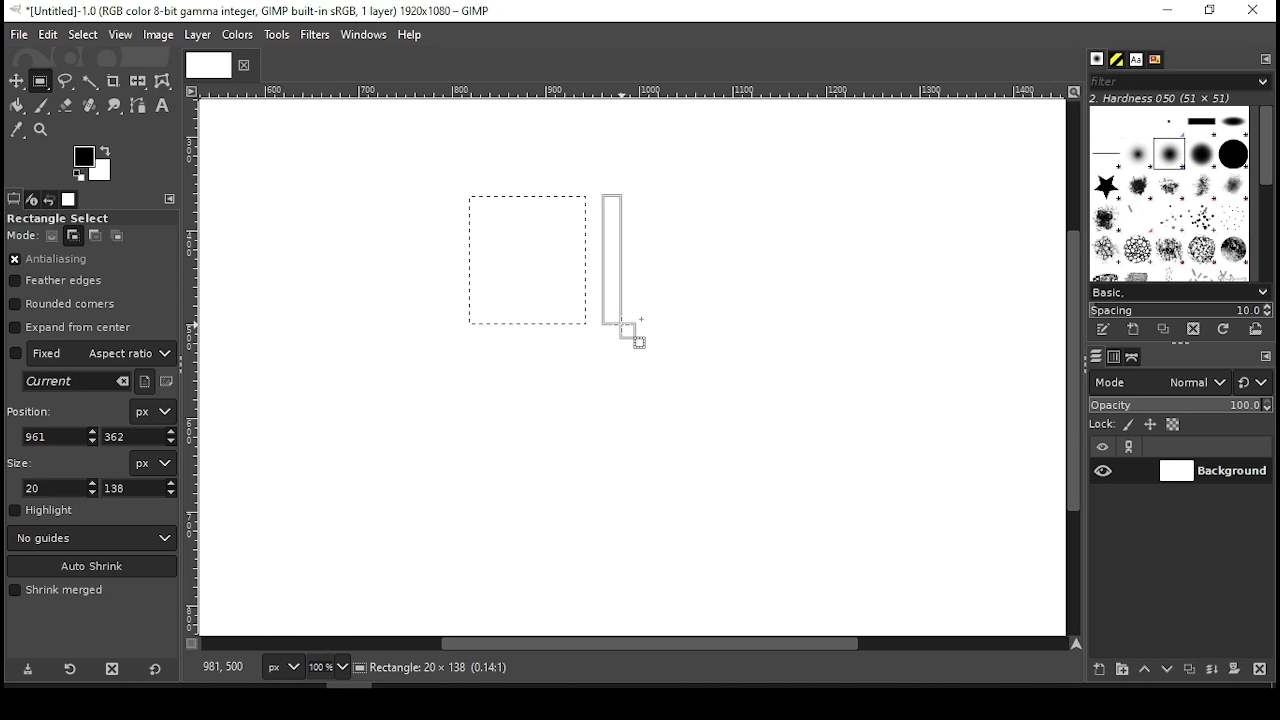 This screenshot has width=1280, height=720. Describe the element at coordinates (1234, 670) in the screenshot. I see `mask  layer` at that location.